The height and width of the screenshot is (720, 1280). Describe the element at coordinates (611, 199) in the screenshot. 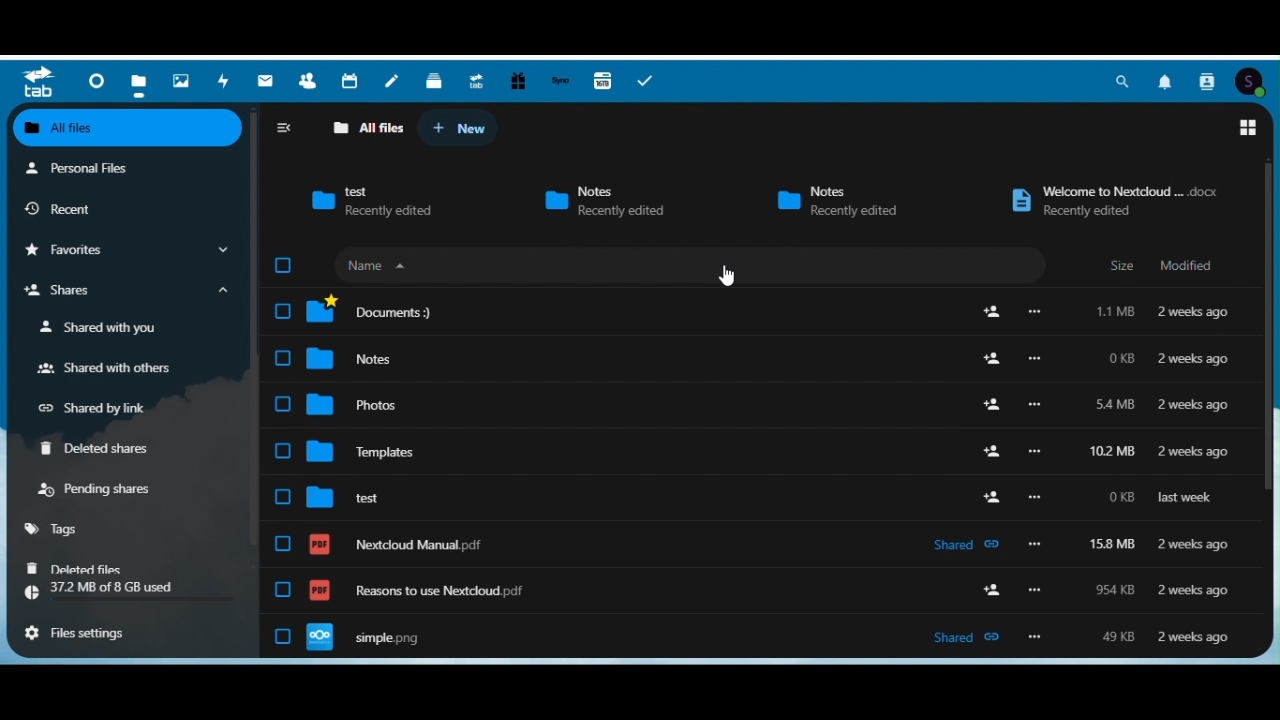

I see `notes recently shared` at that location.